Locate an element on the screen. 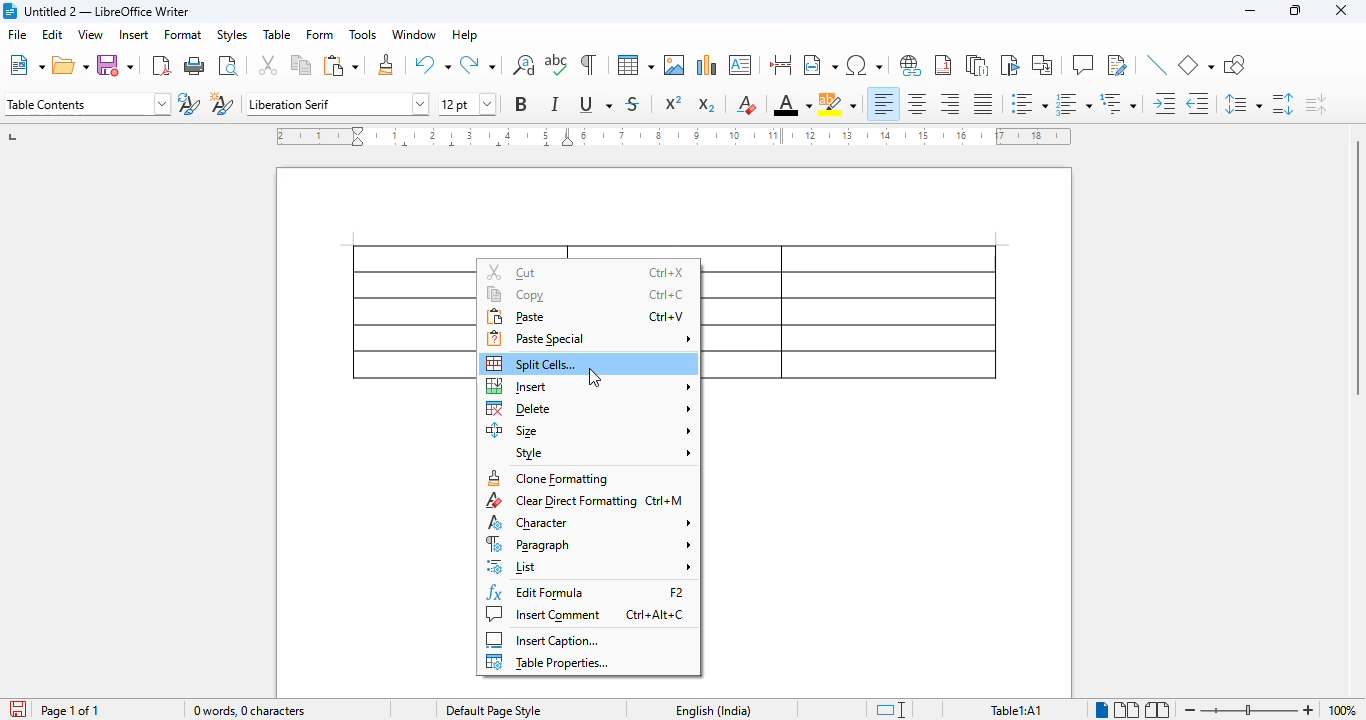 The image size is (1366, 720). export directly as PDF is located at coordinates (161, 66).